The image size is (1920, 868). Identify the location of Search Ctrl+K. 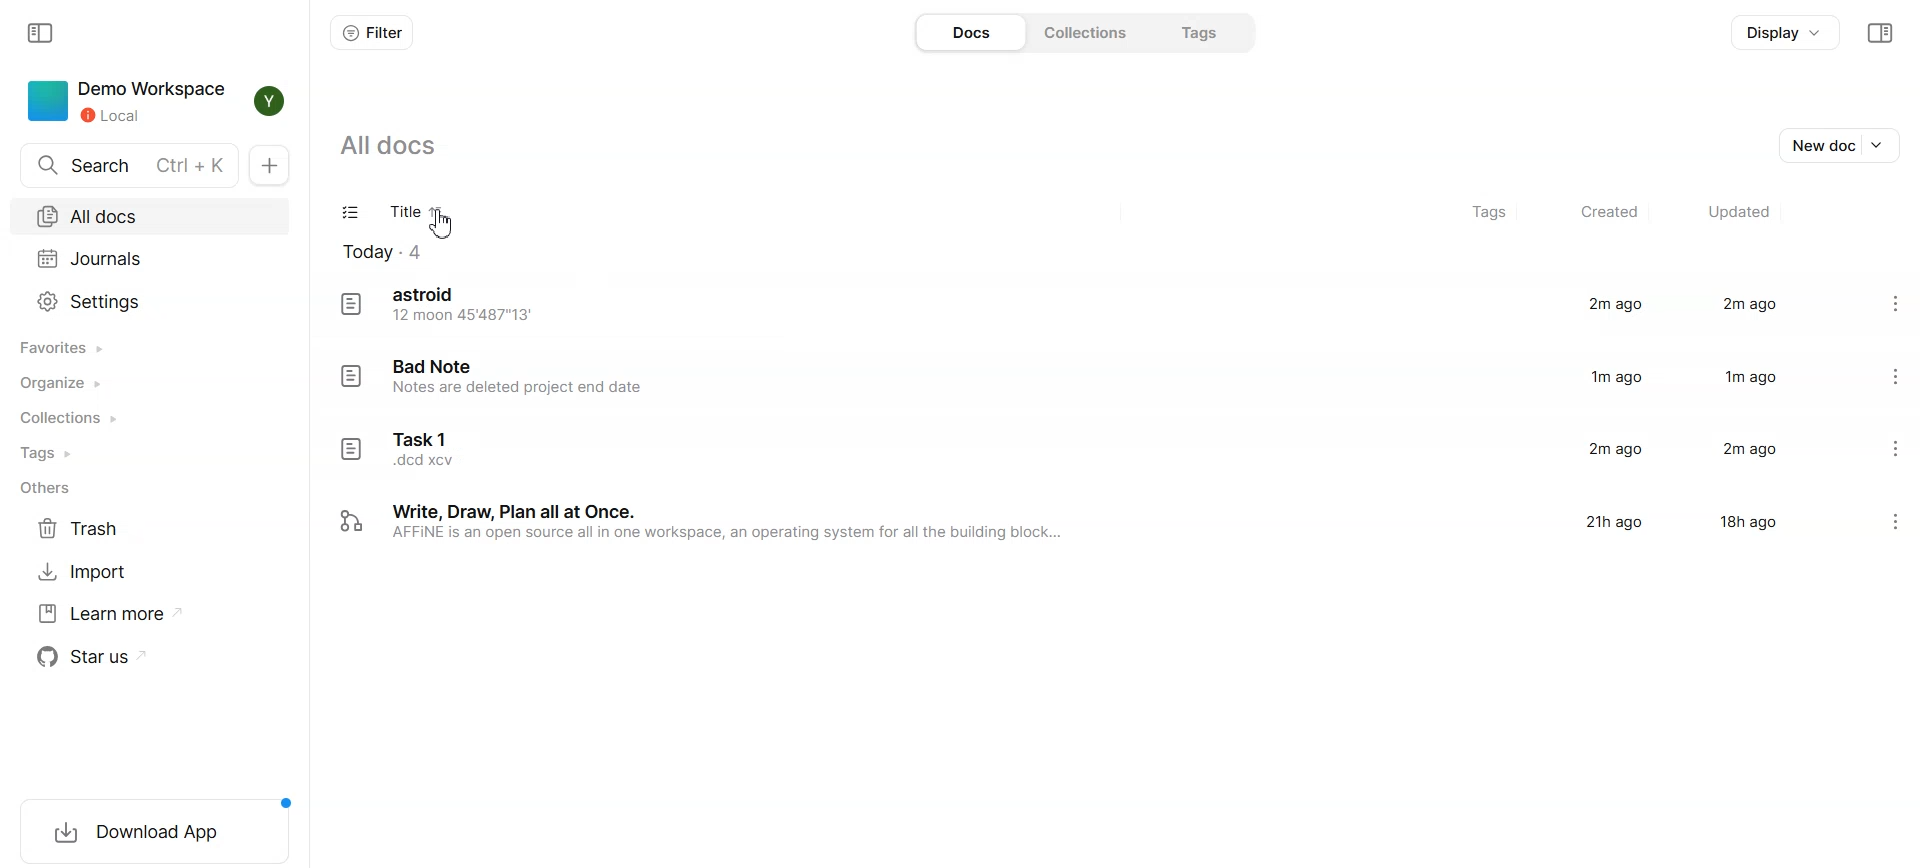
(126, 165).